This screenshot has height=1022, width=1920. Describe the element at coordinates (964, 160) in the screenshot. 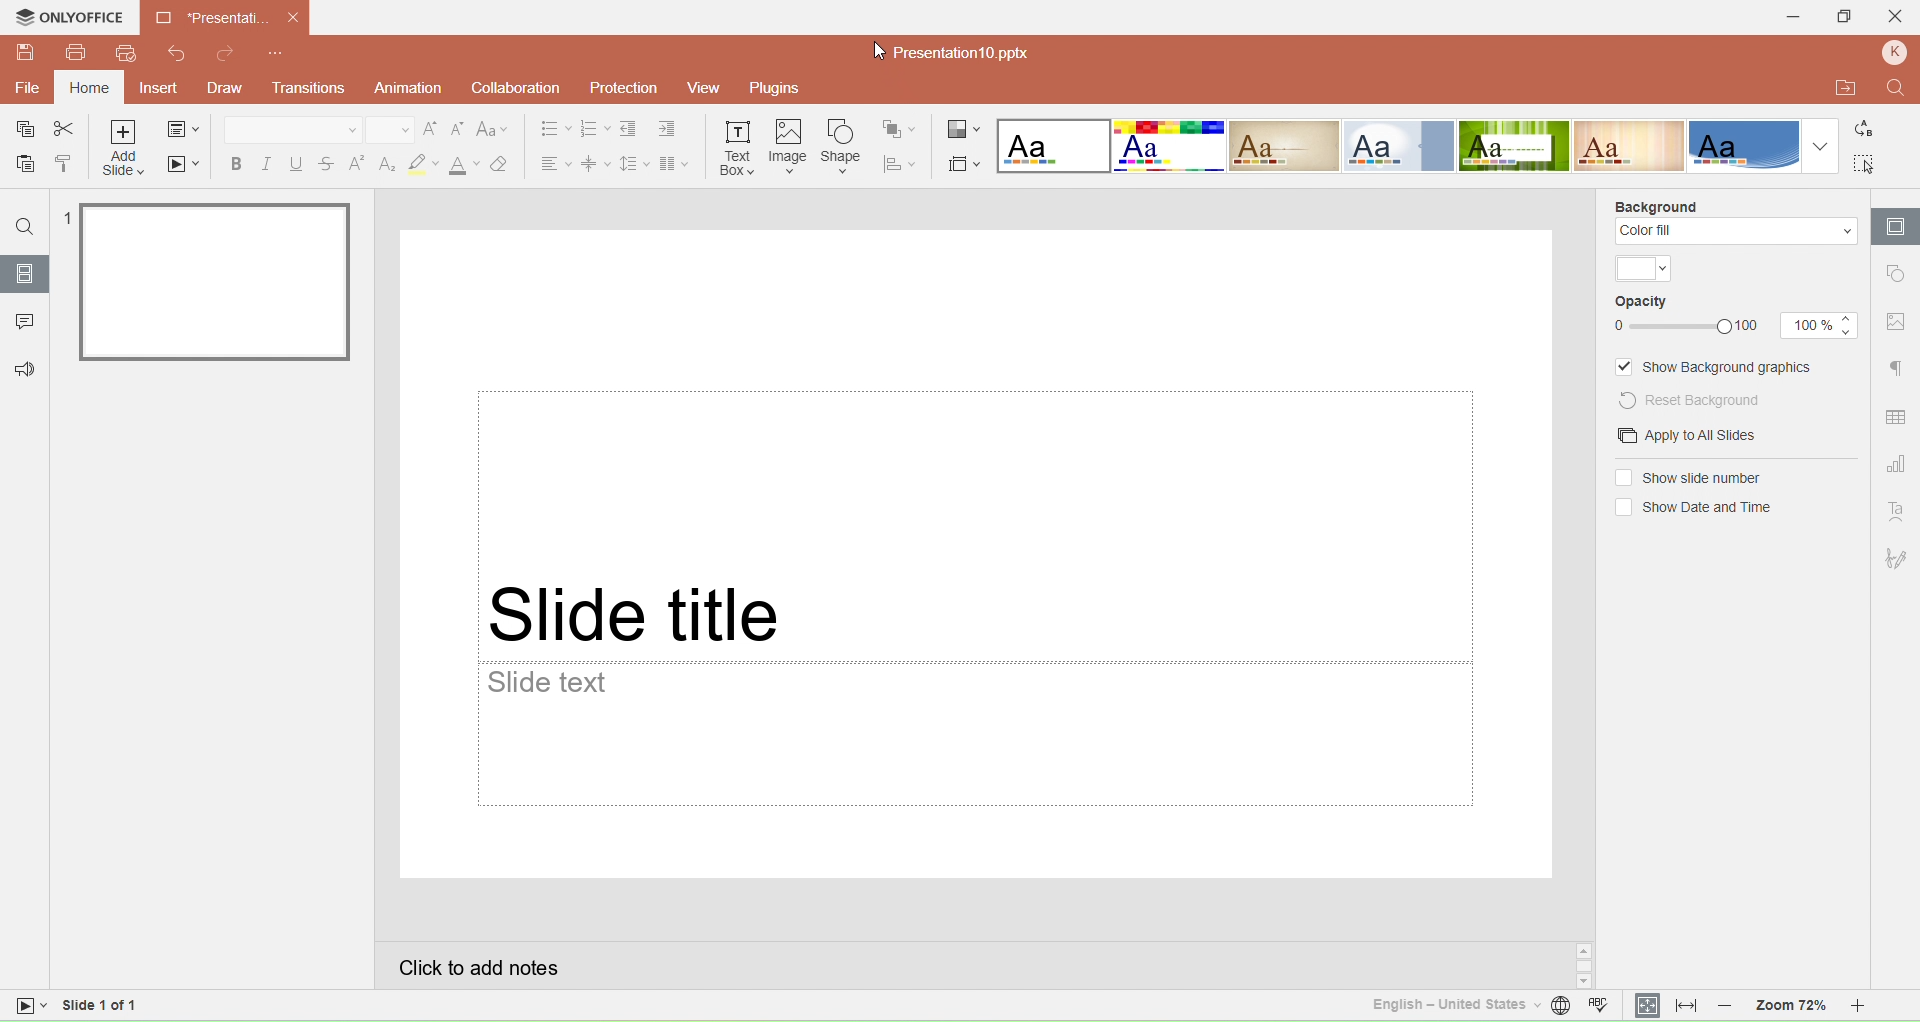

I see `Select slide size` at that location.